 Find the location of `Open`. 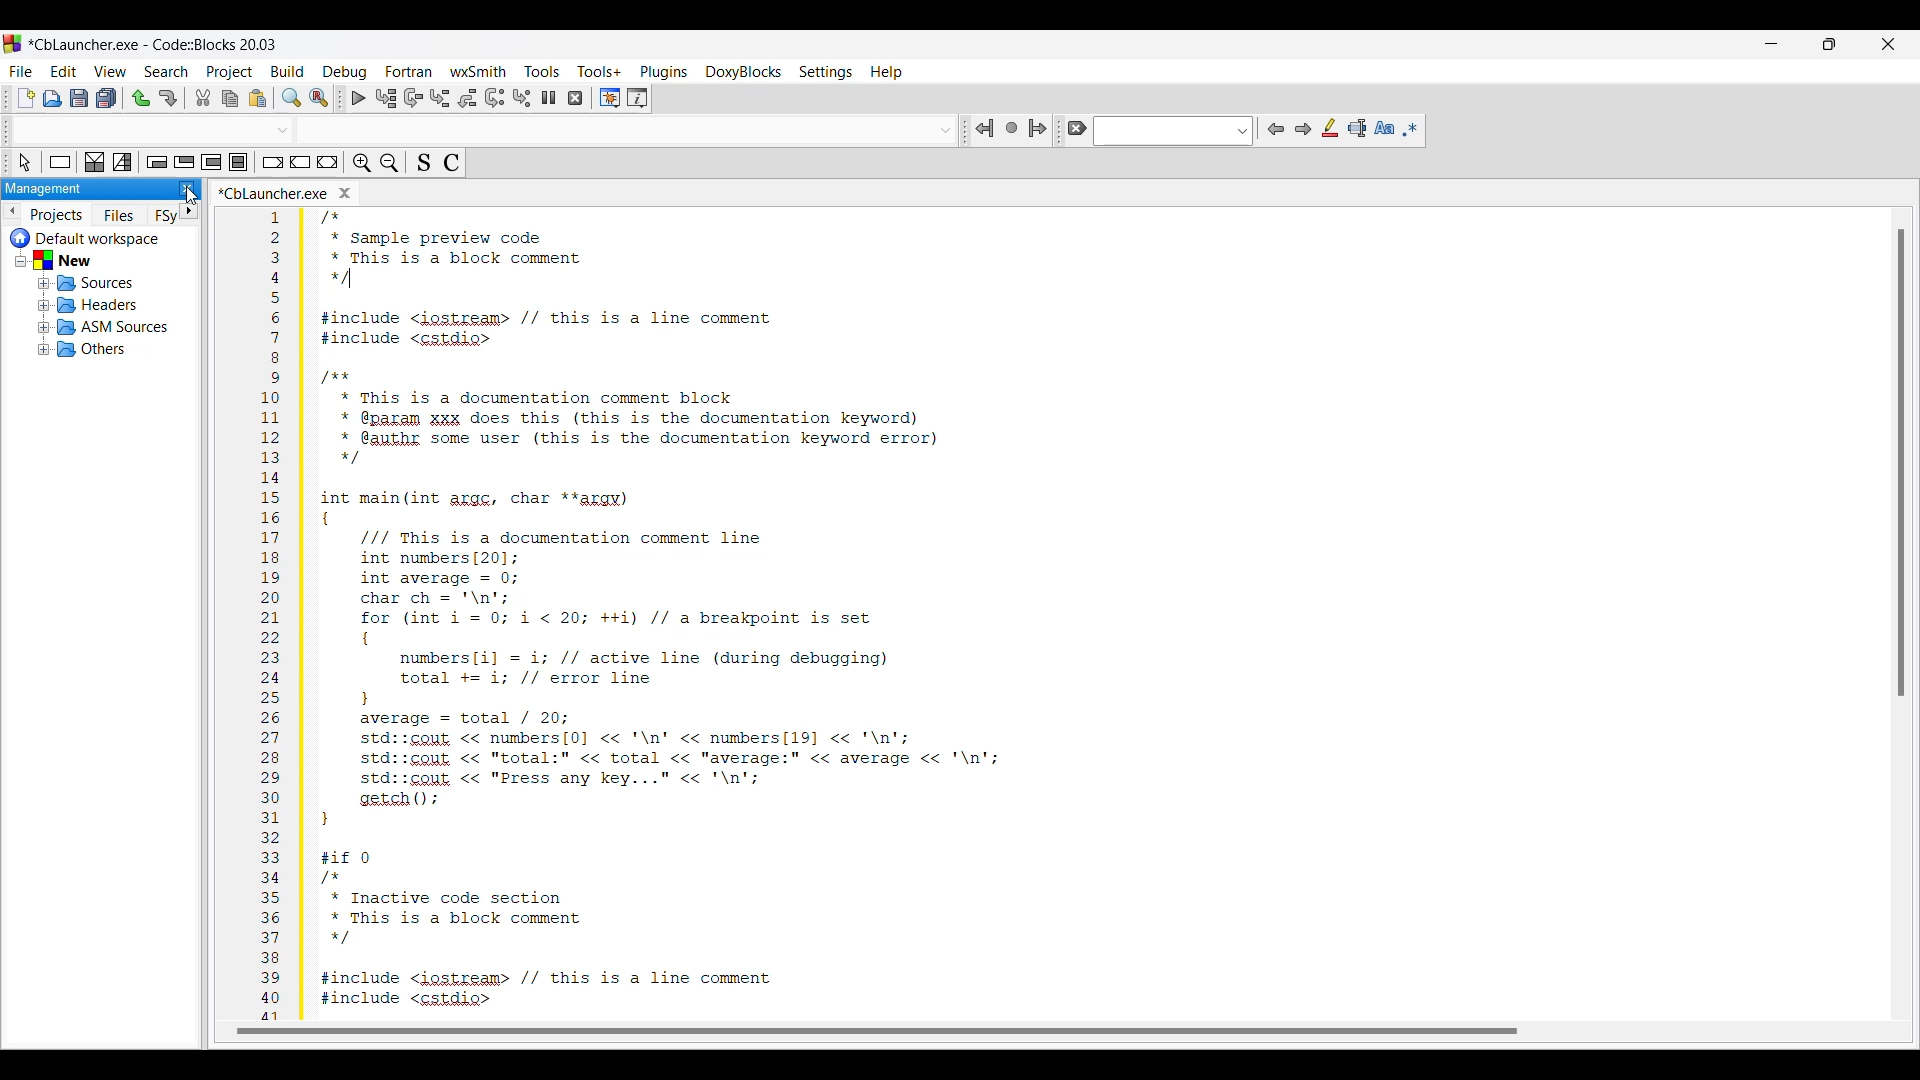

Open is located at coordinates (52, 98).